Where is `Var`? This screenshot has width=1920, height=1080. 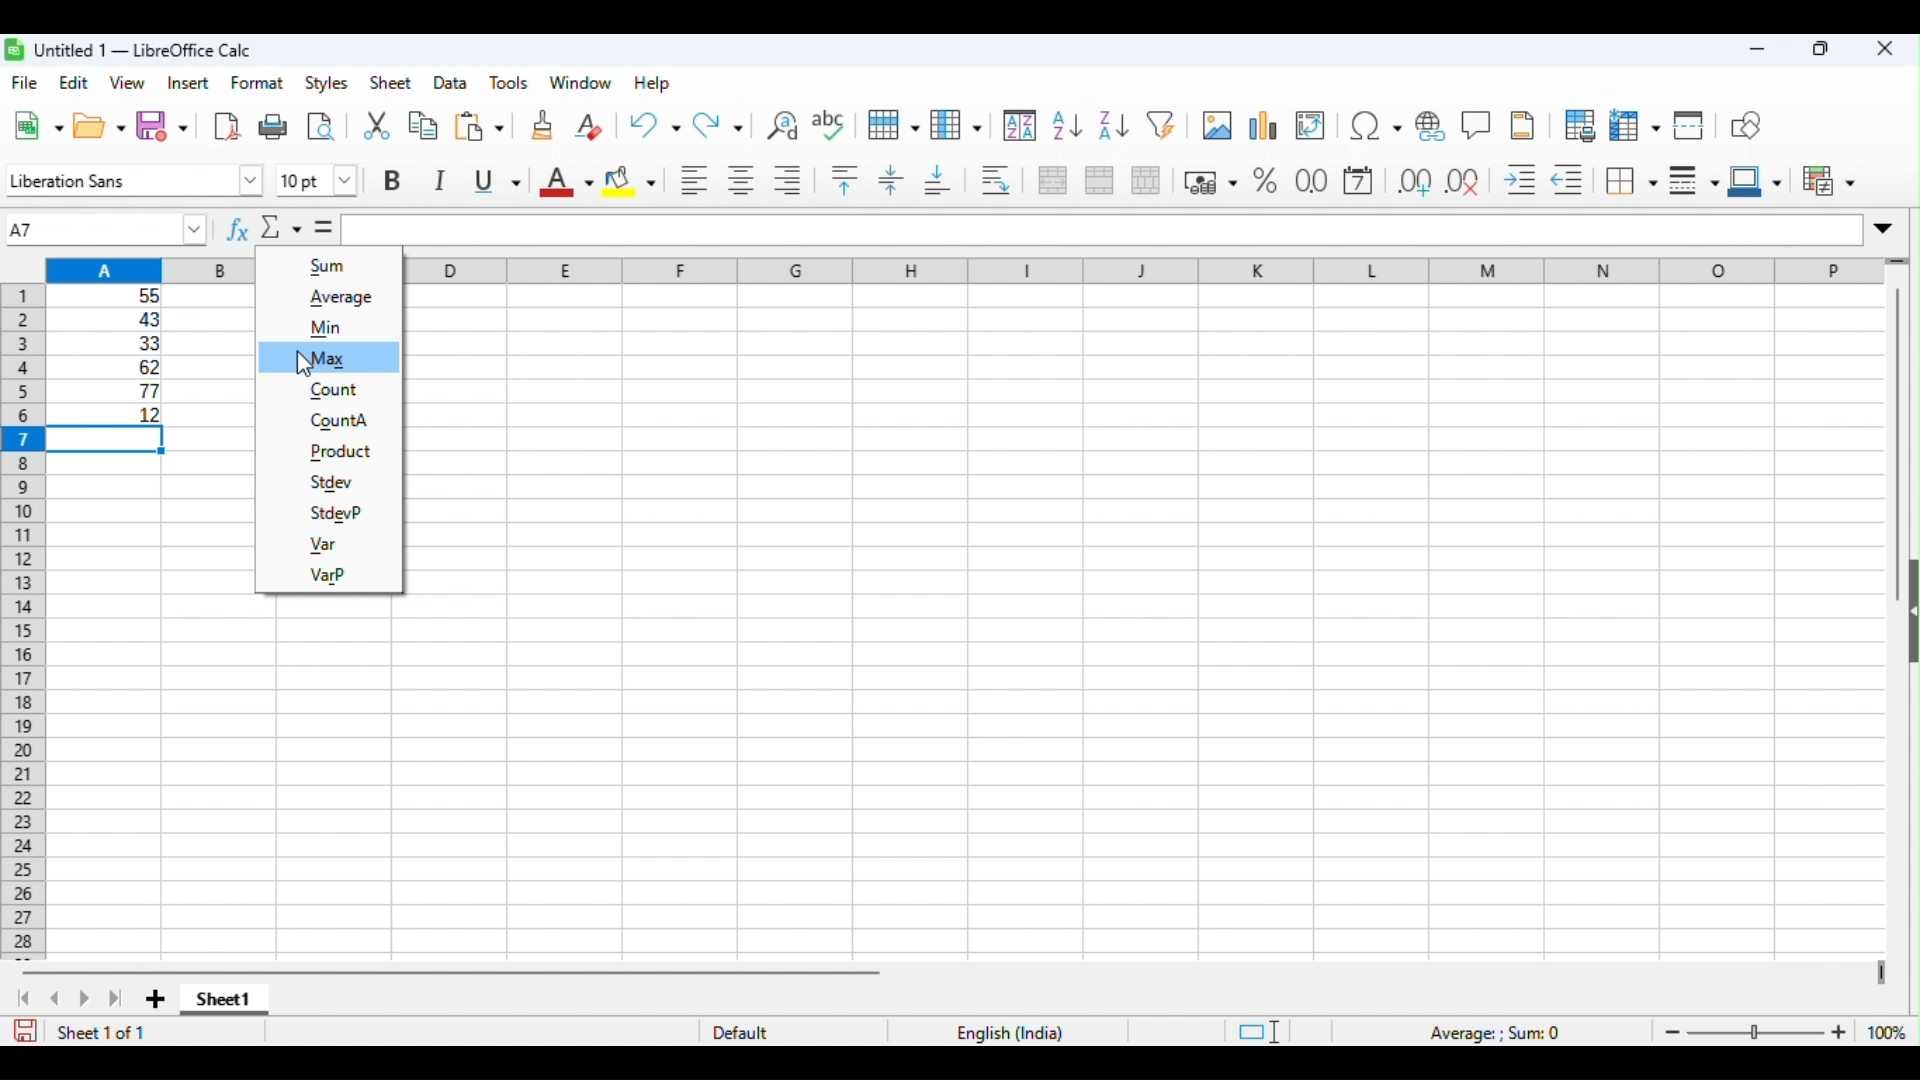
Var is located at coordinates (325, 545).